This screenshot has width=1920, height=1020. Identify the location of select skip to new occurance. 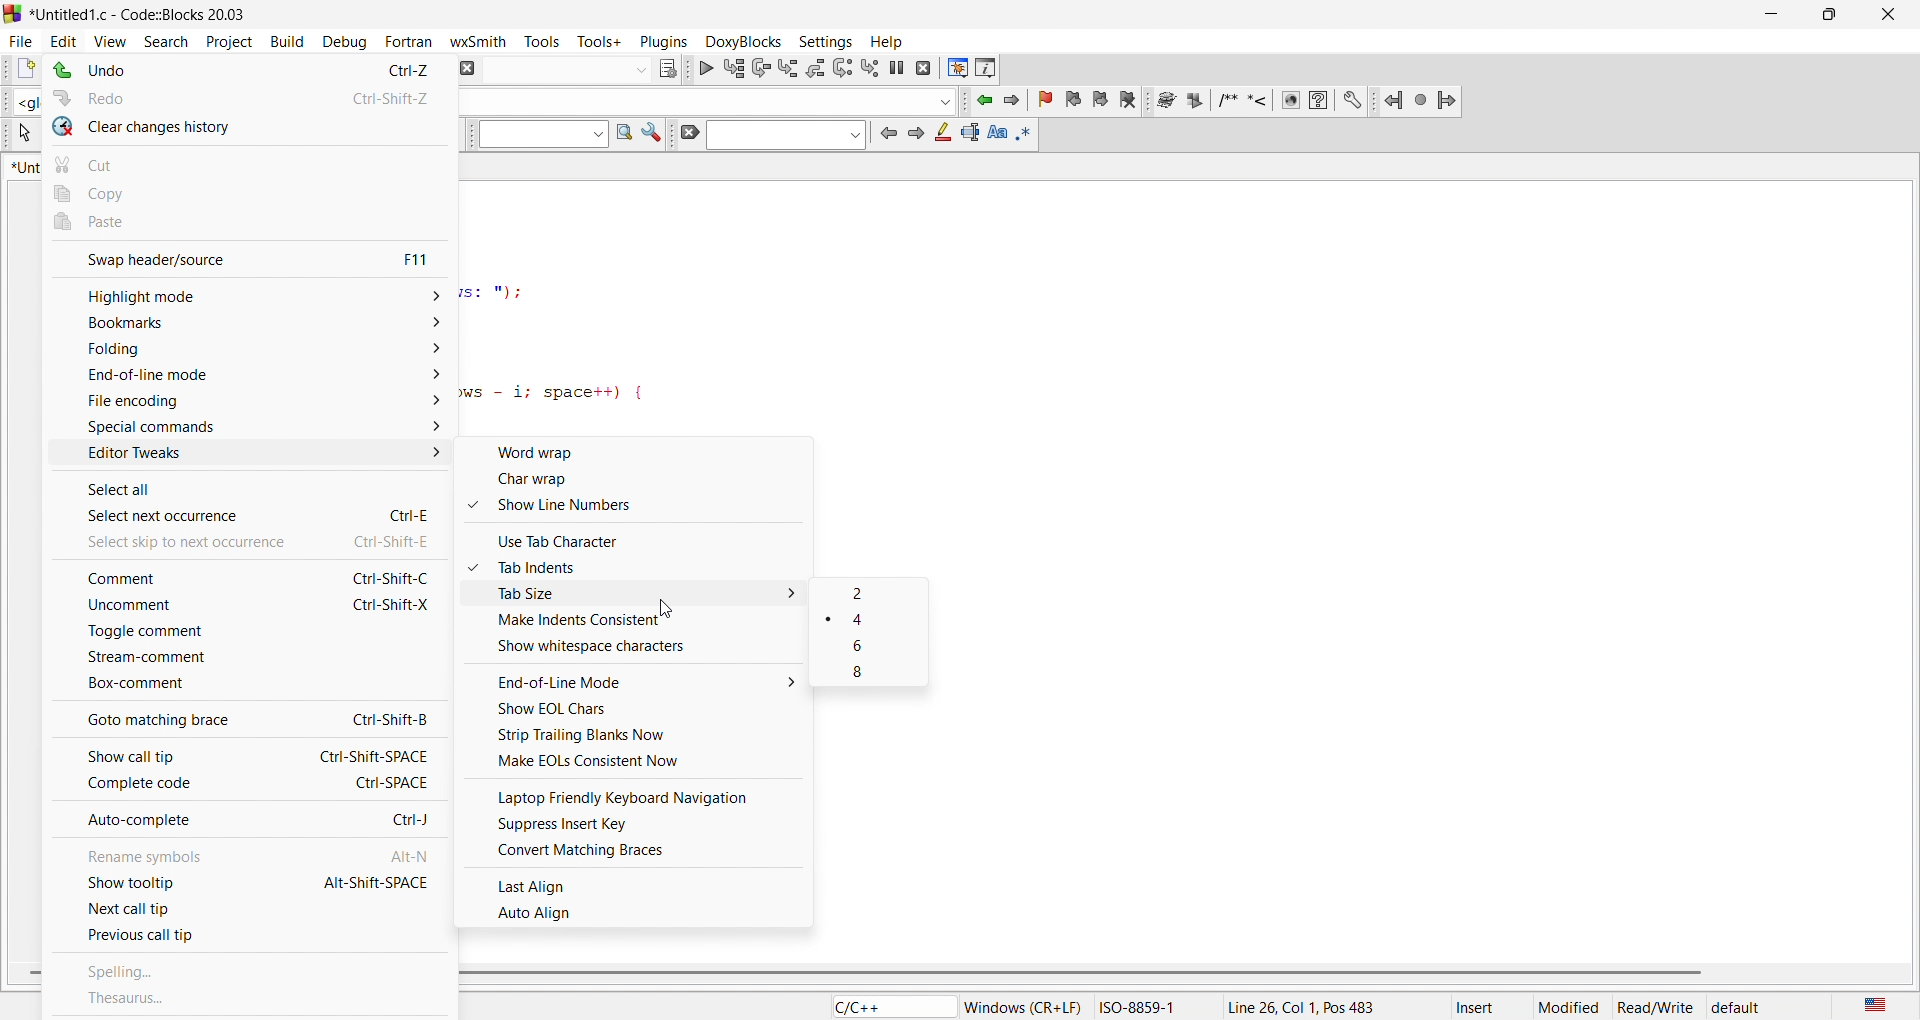
(167, 545).